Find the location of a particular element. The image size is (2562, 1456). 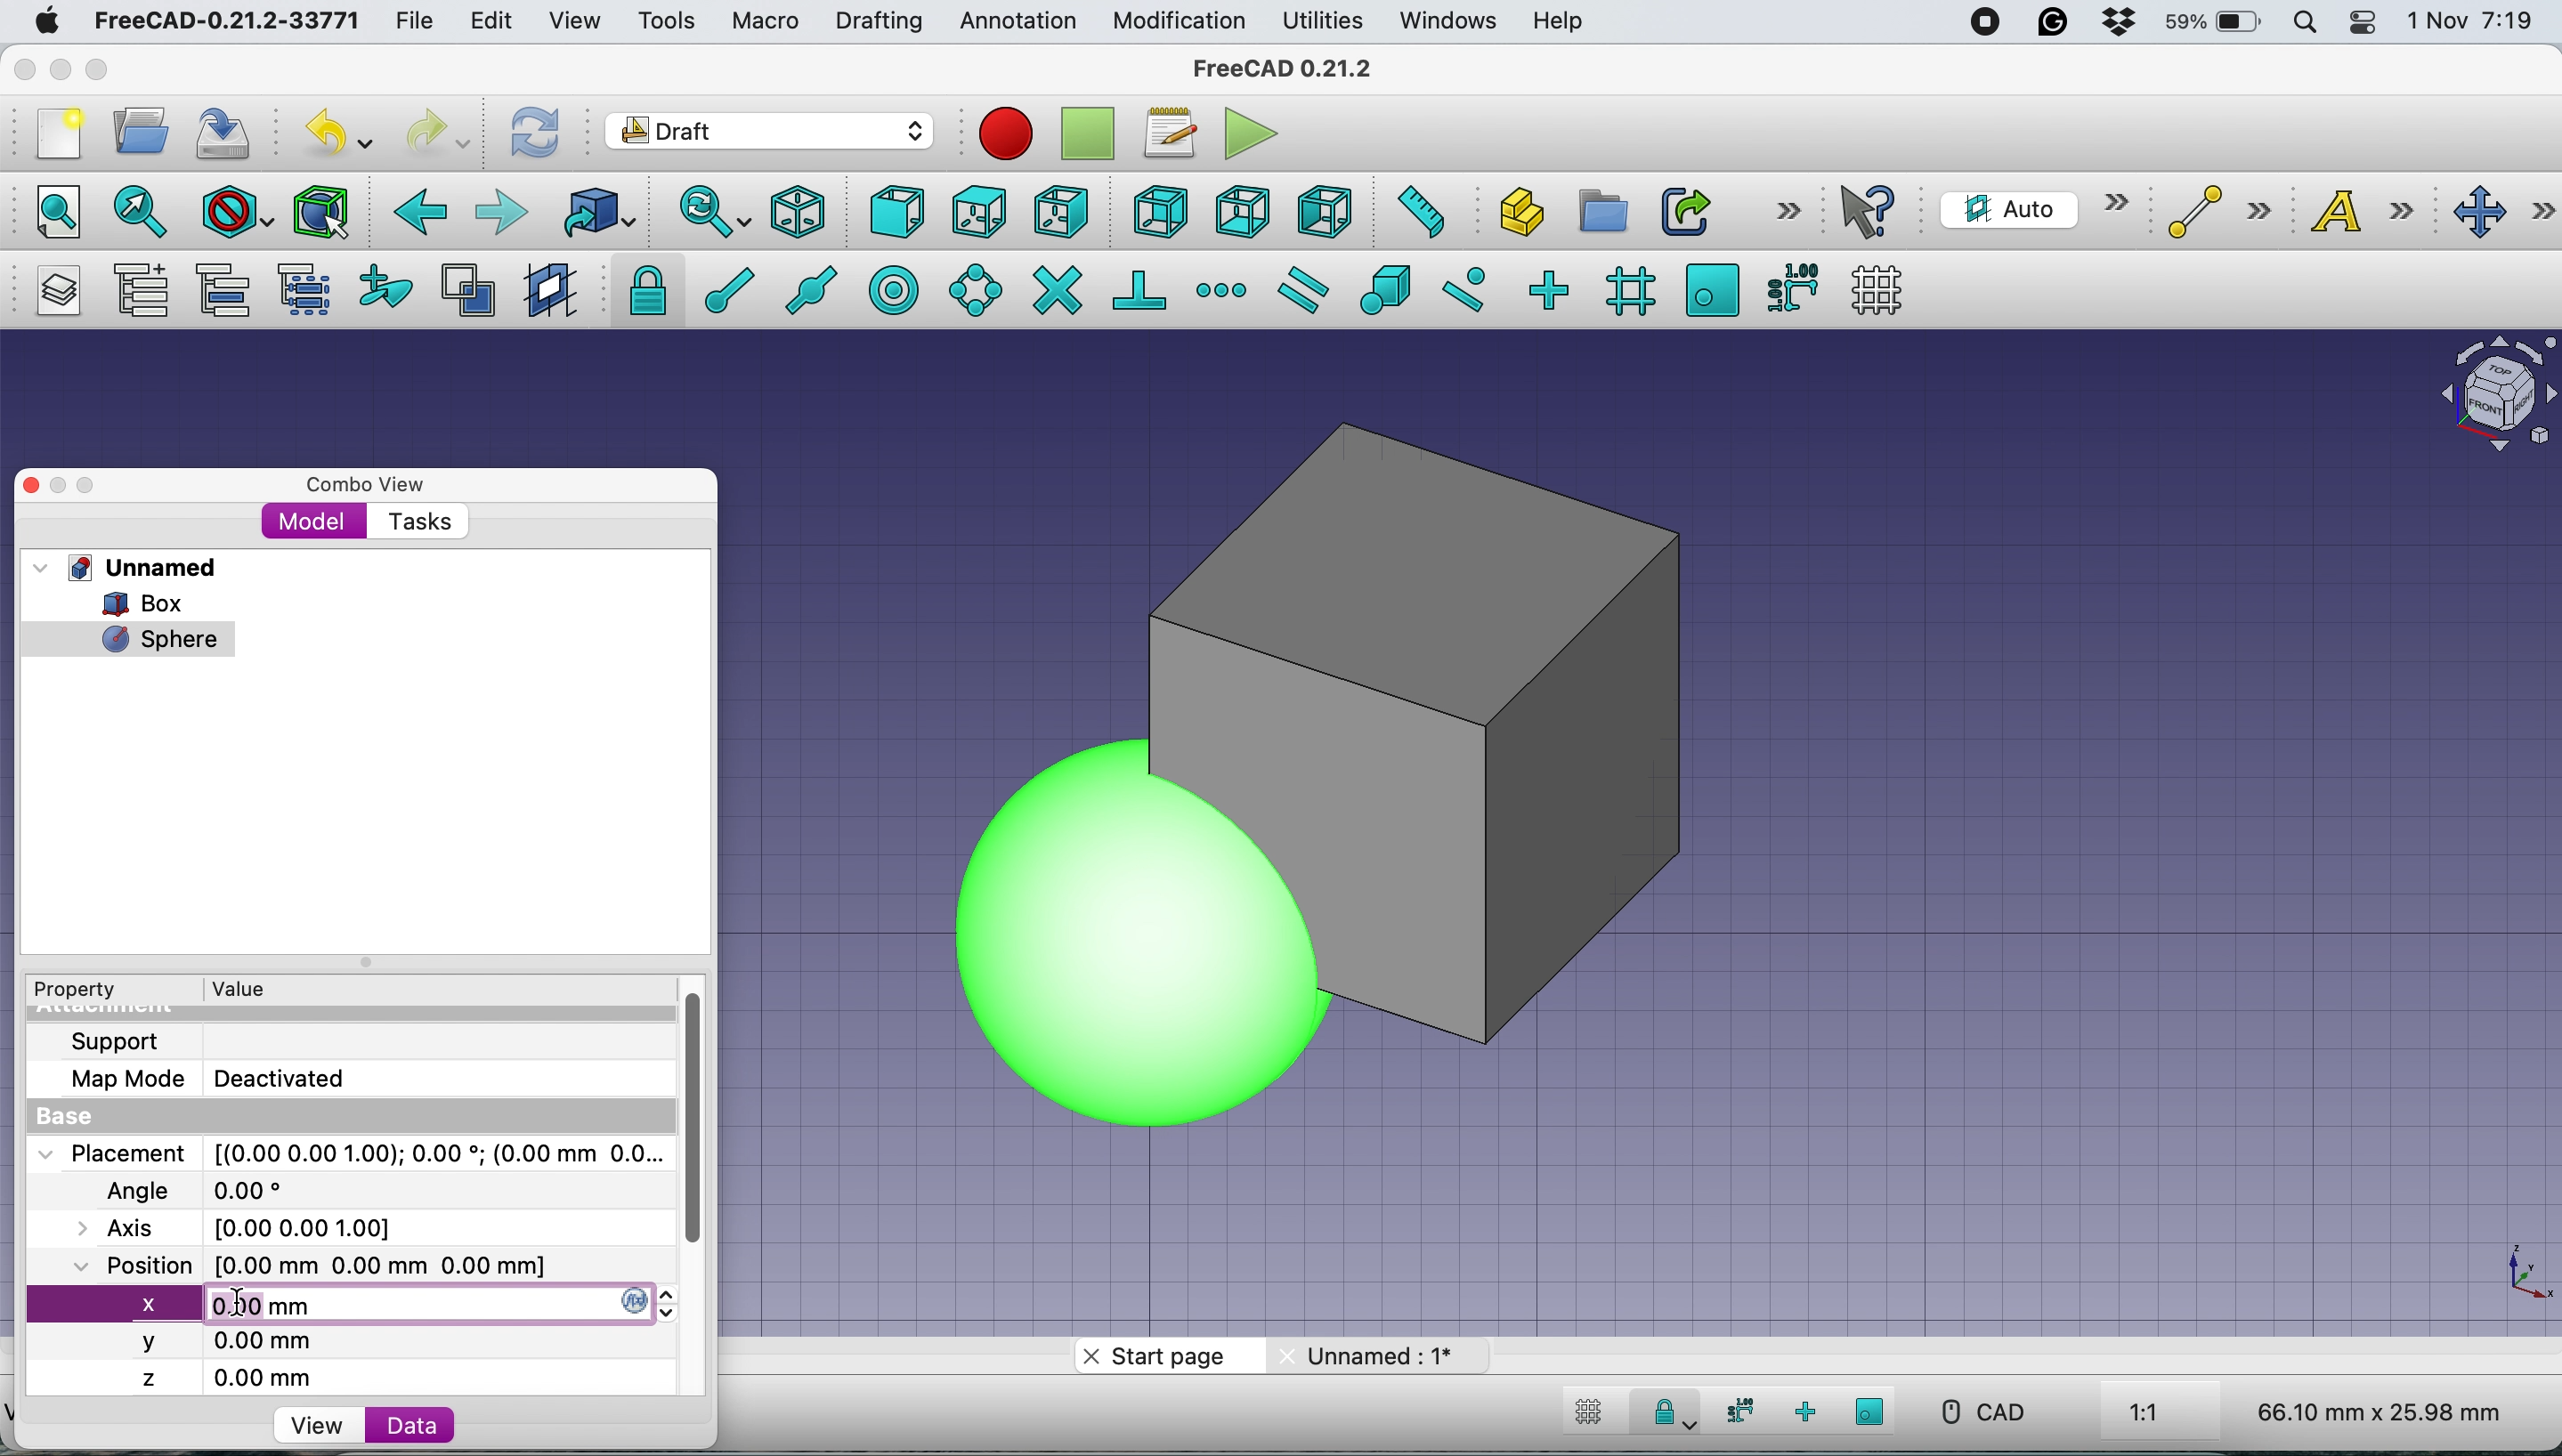

value is located at coordinates (258, 987).